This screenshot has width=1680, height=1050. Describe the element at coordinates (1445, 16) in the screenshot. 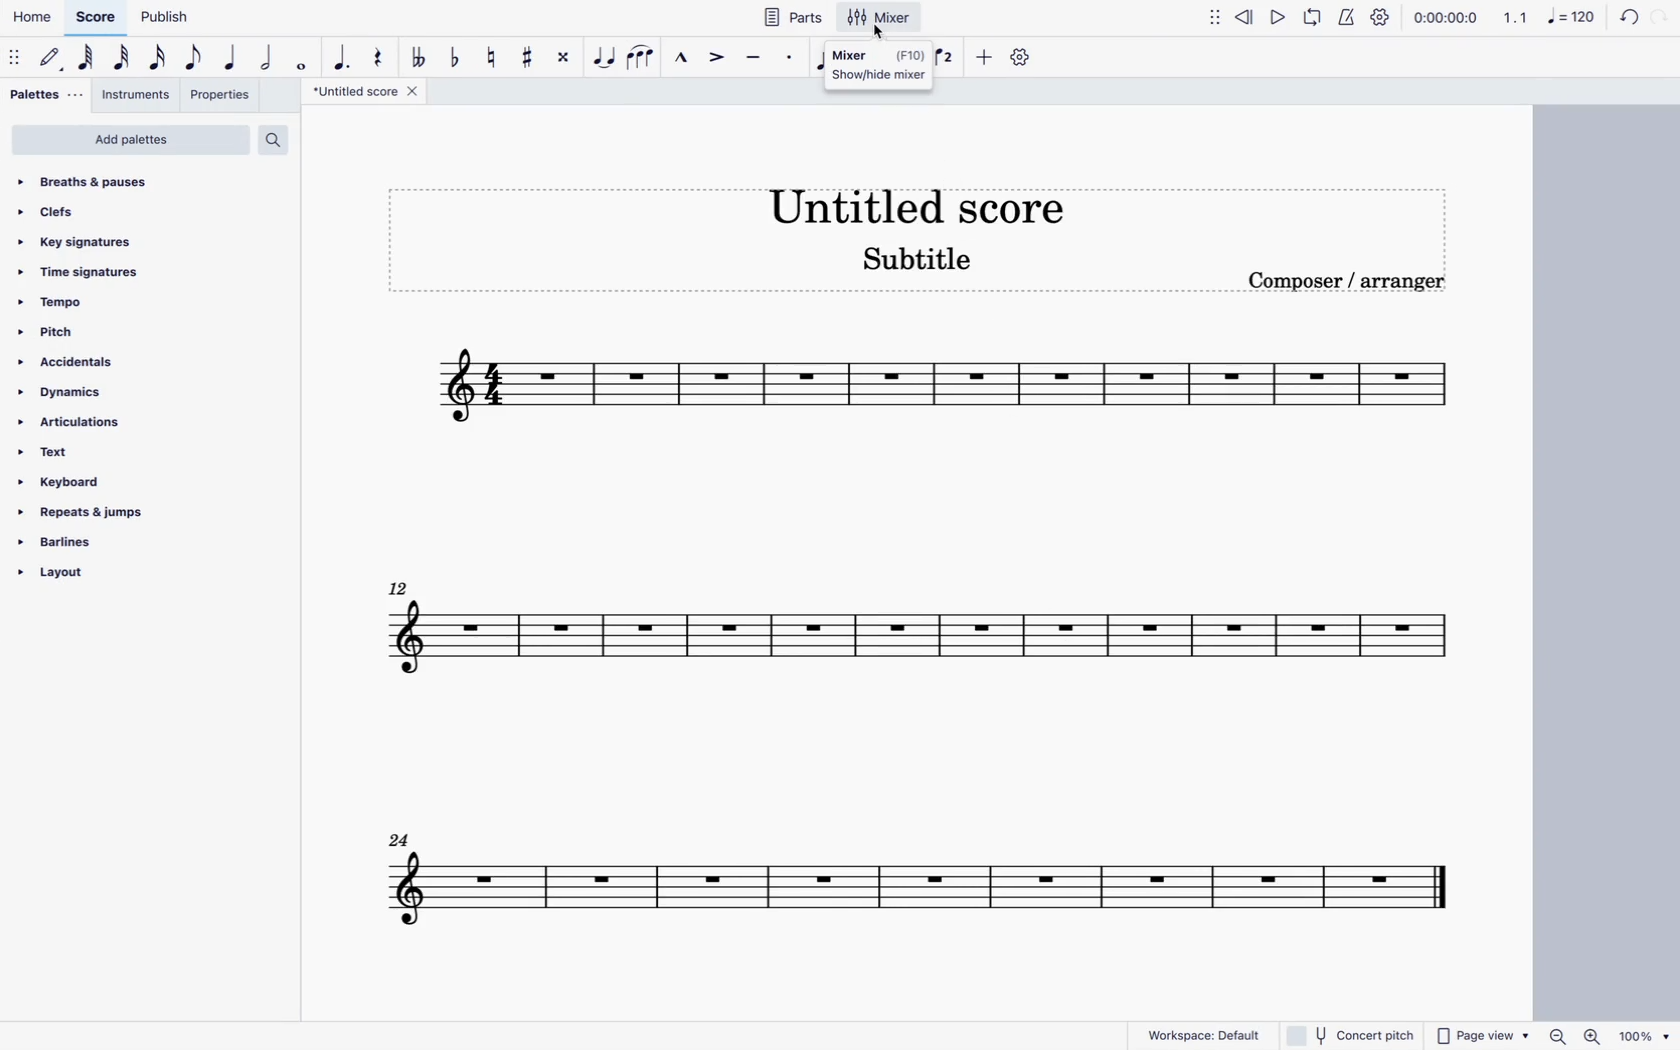

I see `time` at that location.